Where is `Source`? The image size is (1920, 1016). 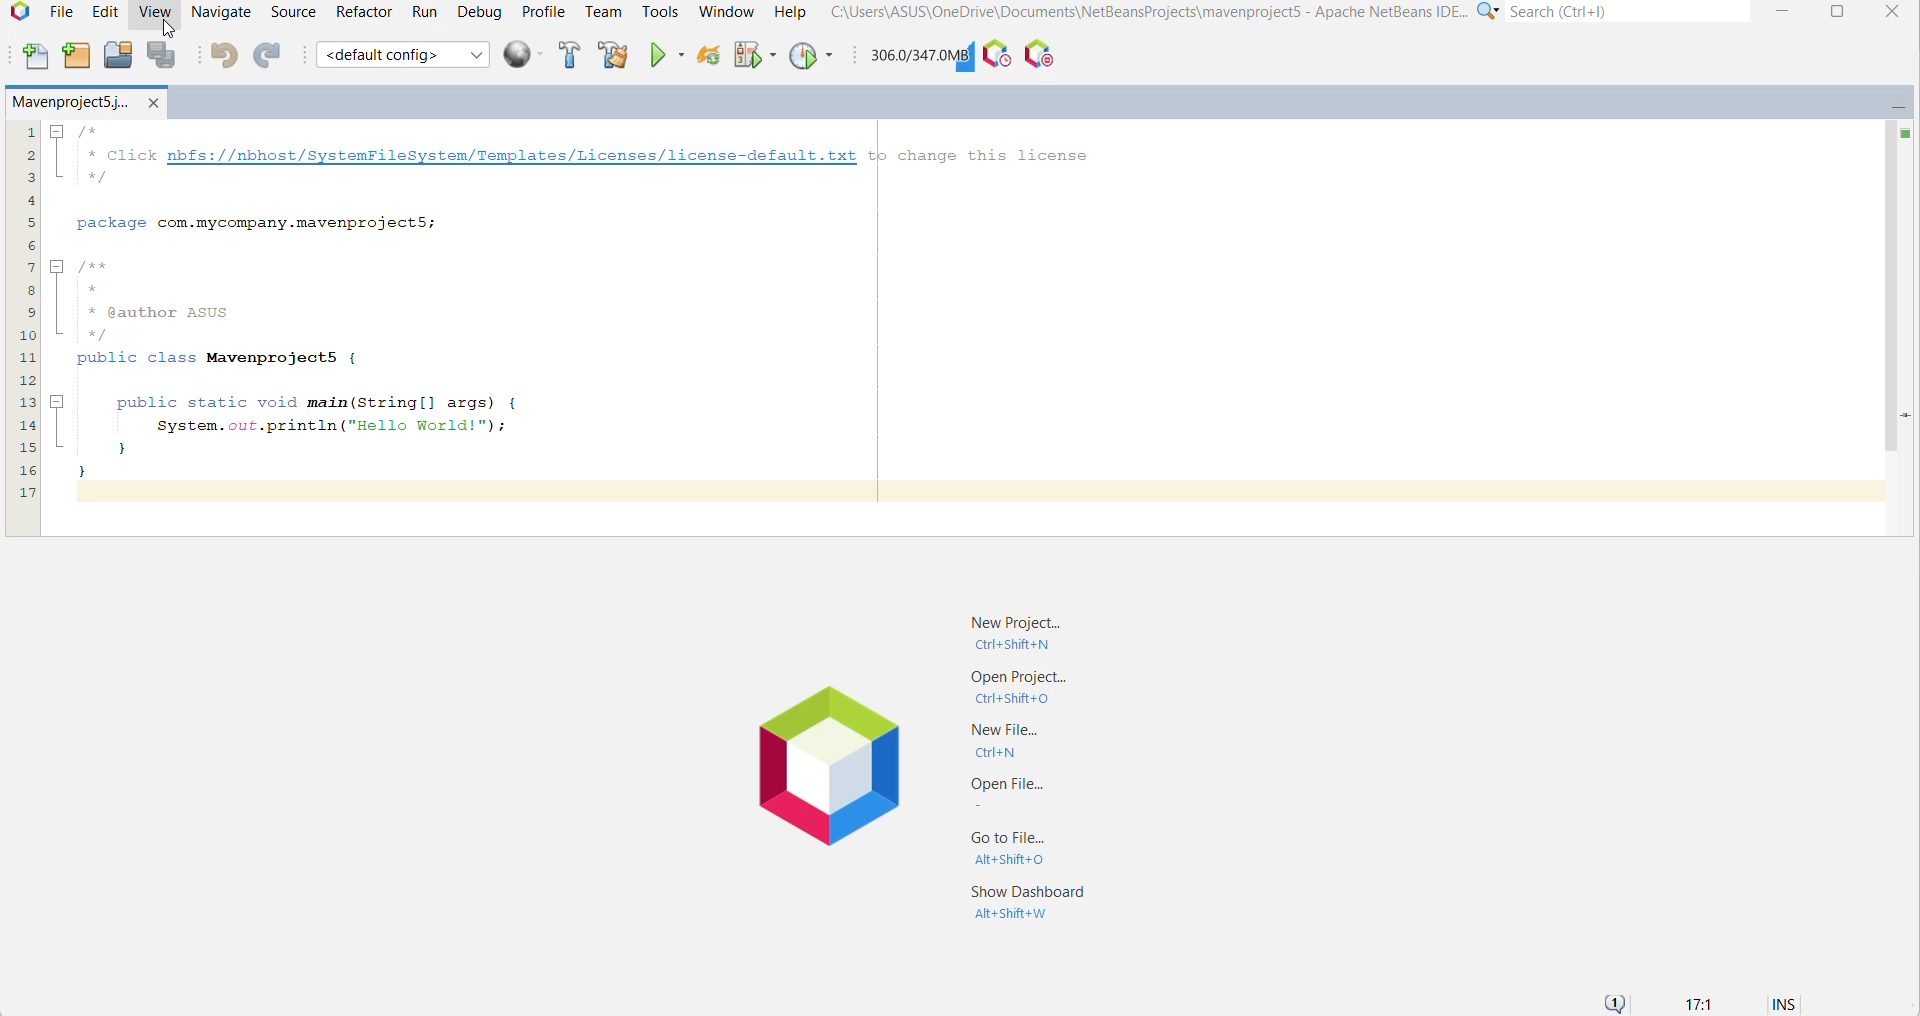 Source is located at coordinates (294, 13).